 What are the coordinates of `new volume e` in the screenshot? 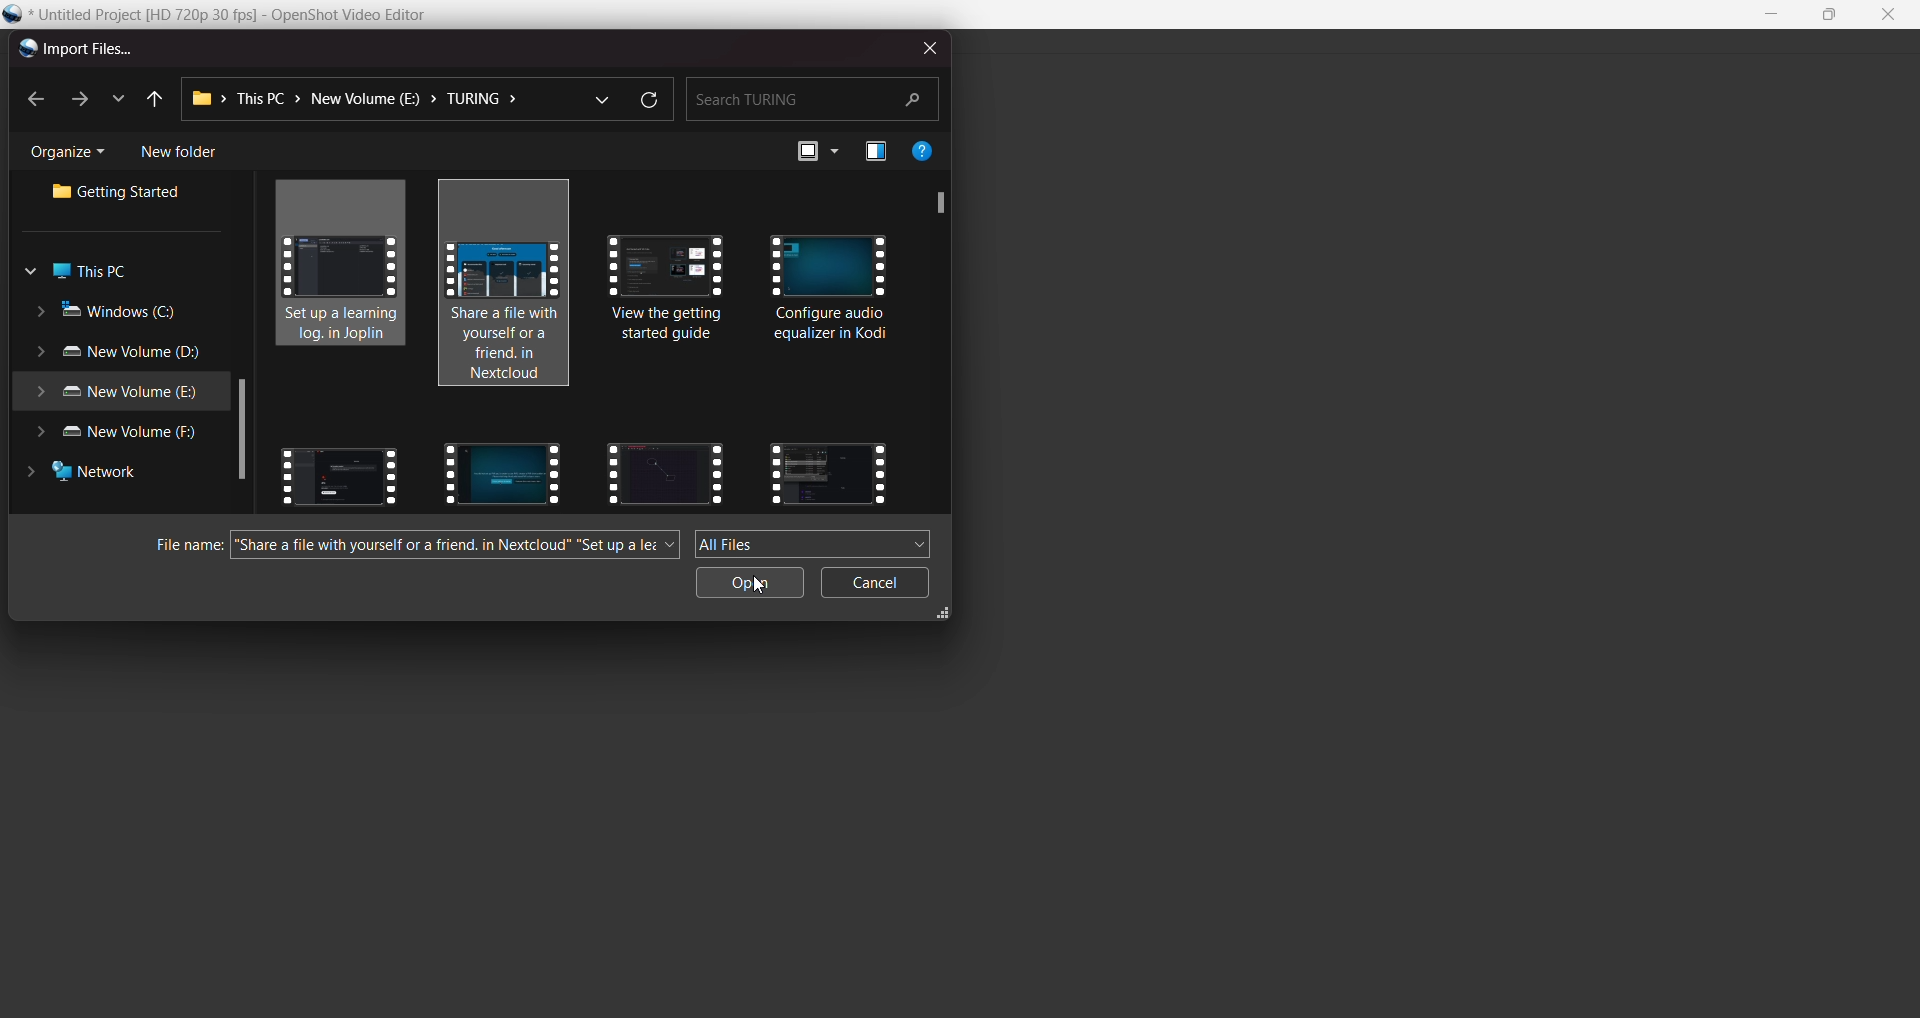 It's located at (116, 393).